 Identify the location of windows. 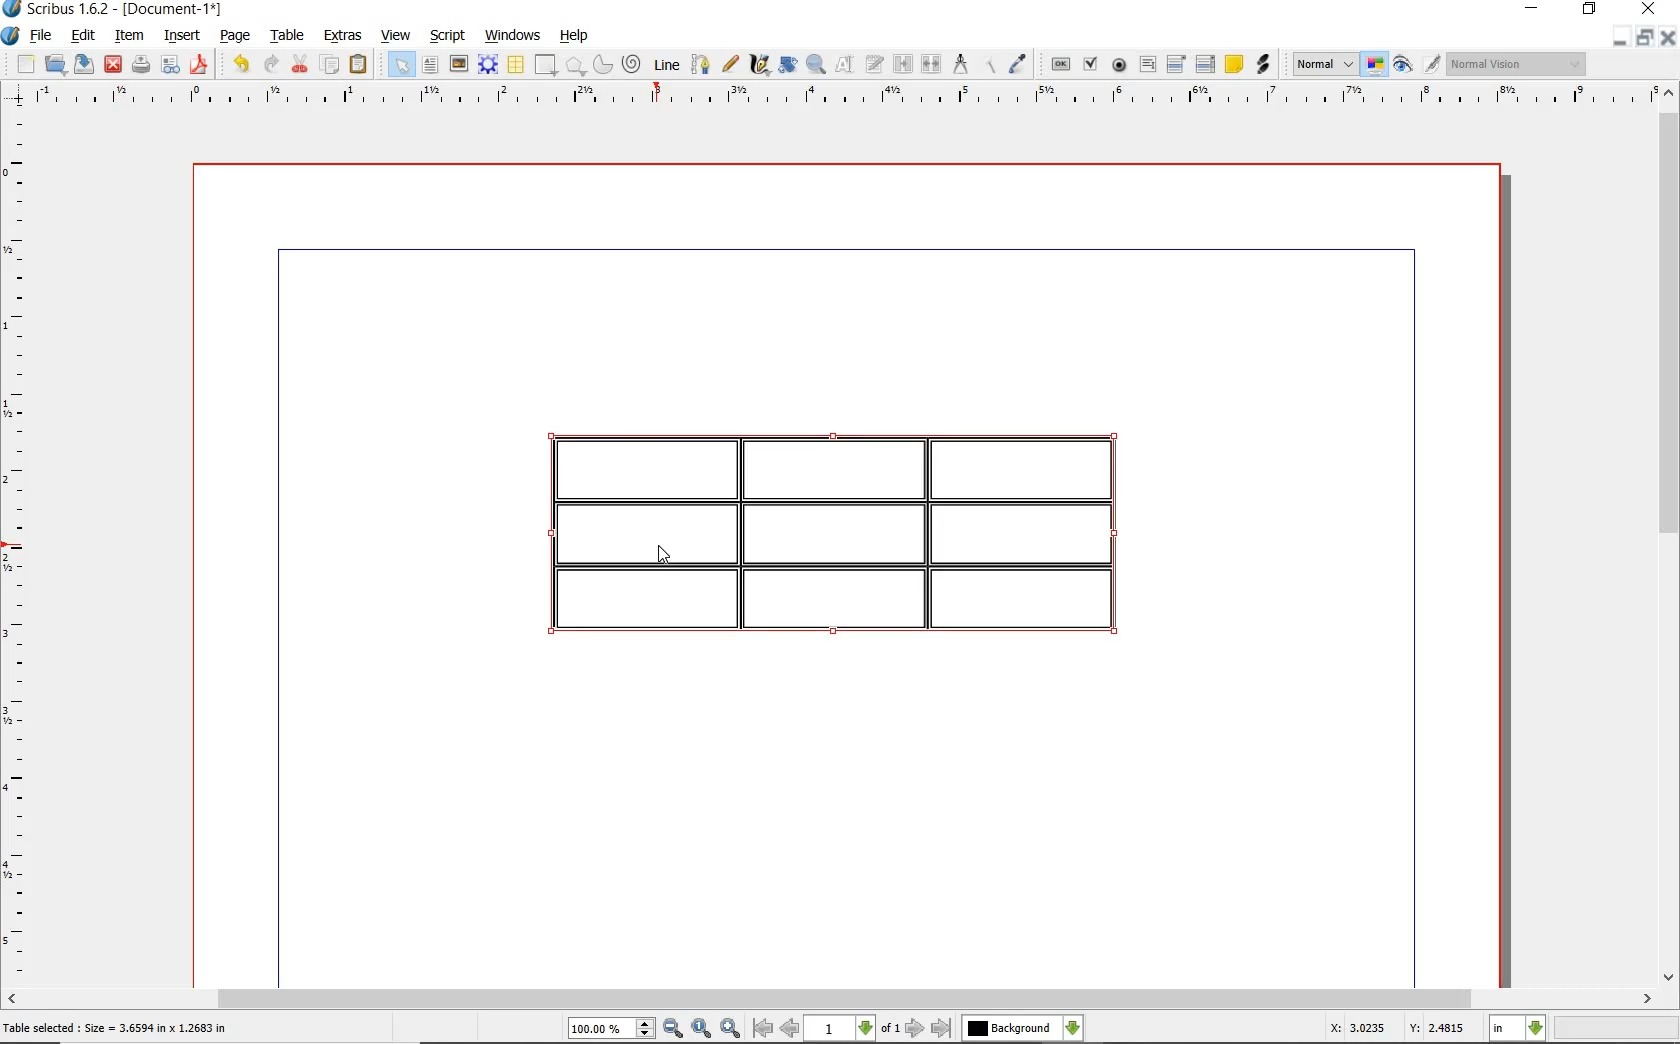
(513, 35).